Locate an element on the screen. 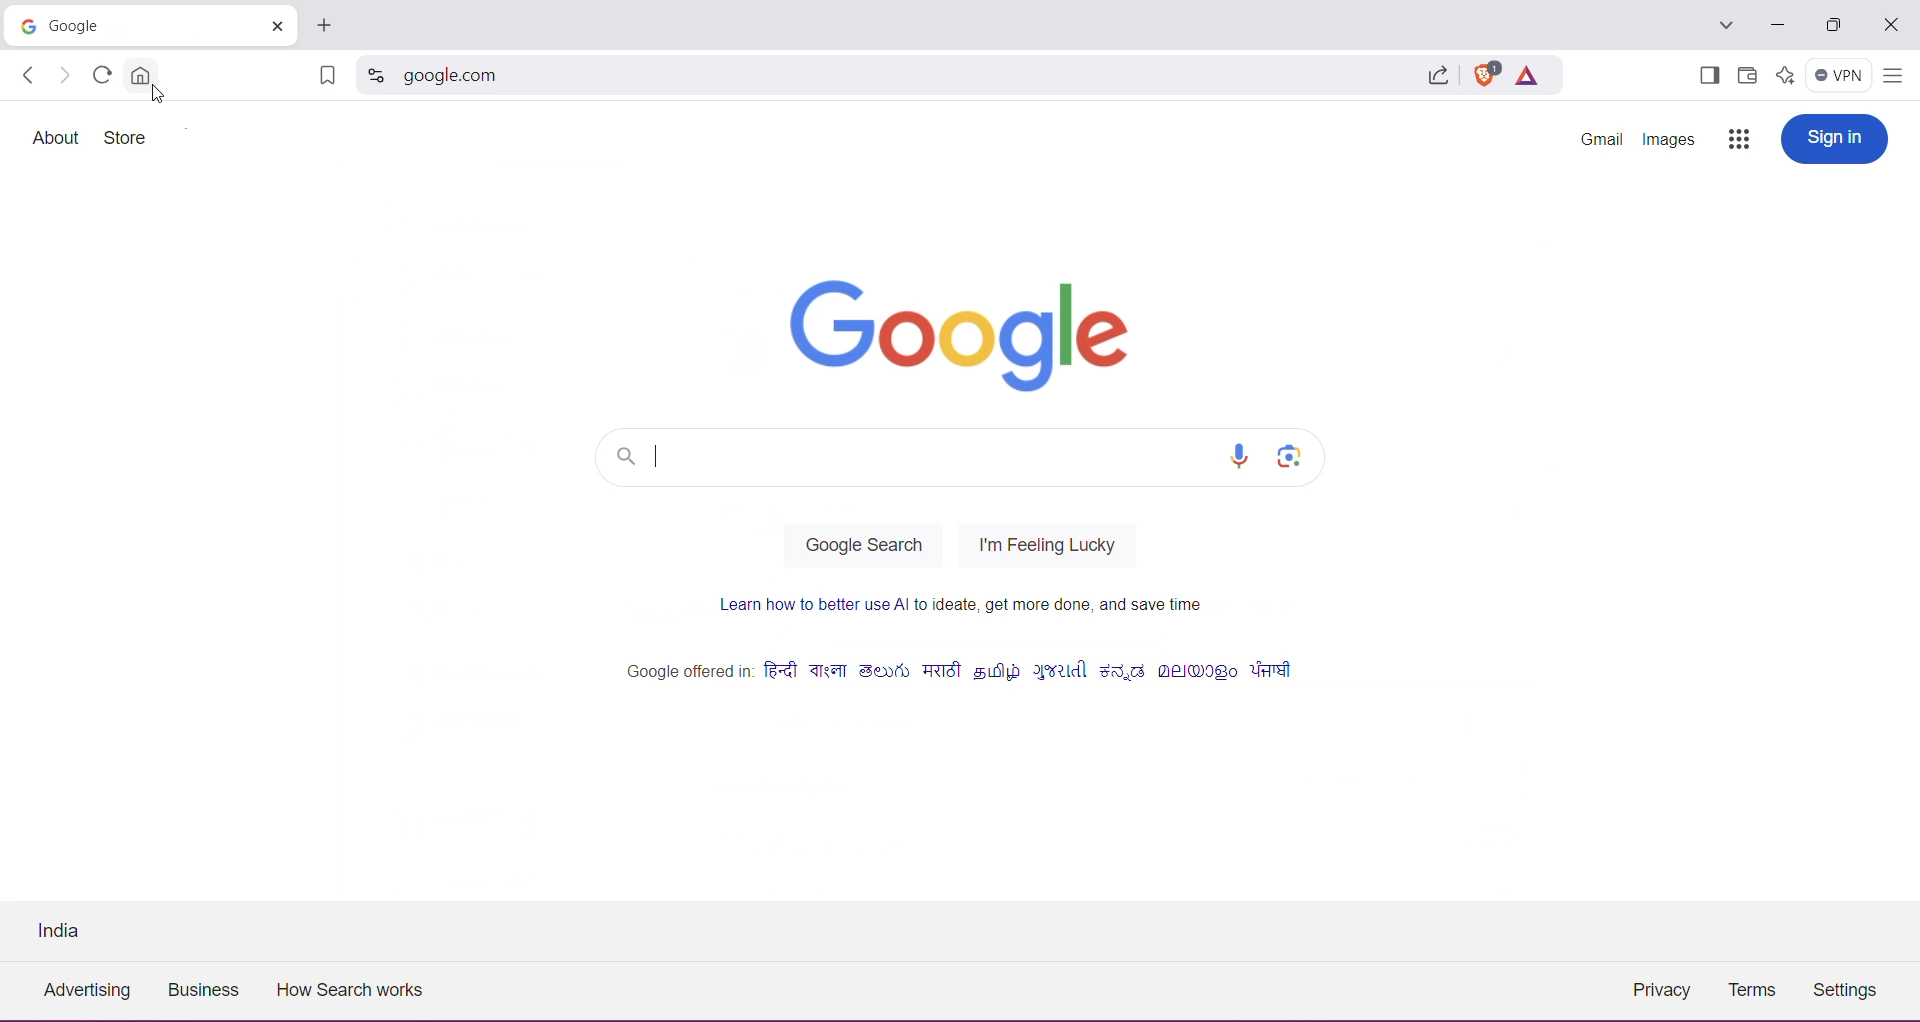 The height and width of the screenshot is (1022, 1920). Search tabs is located at coordinates (1724, 26).